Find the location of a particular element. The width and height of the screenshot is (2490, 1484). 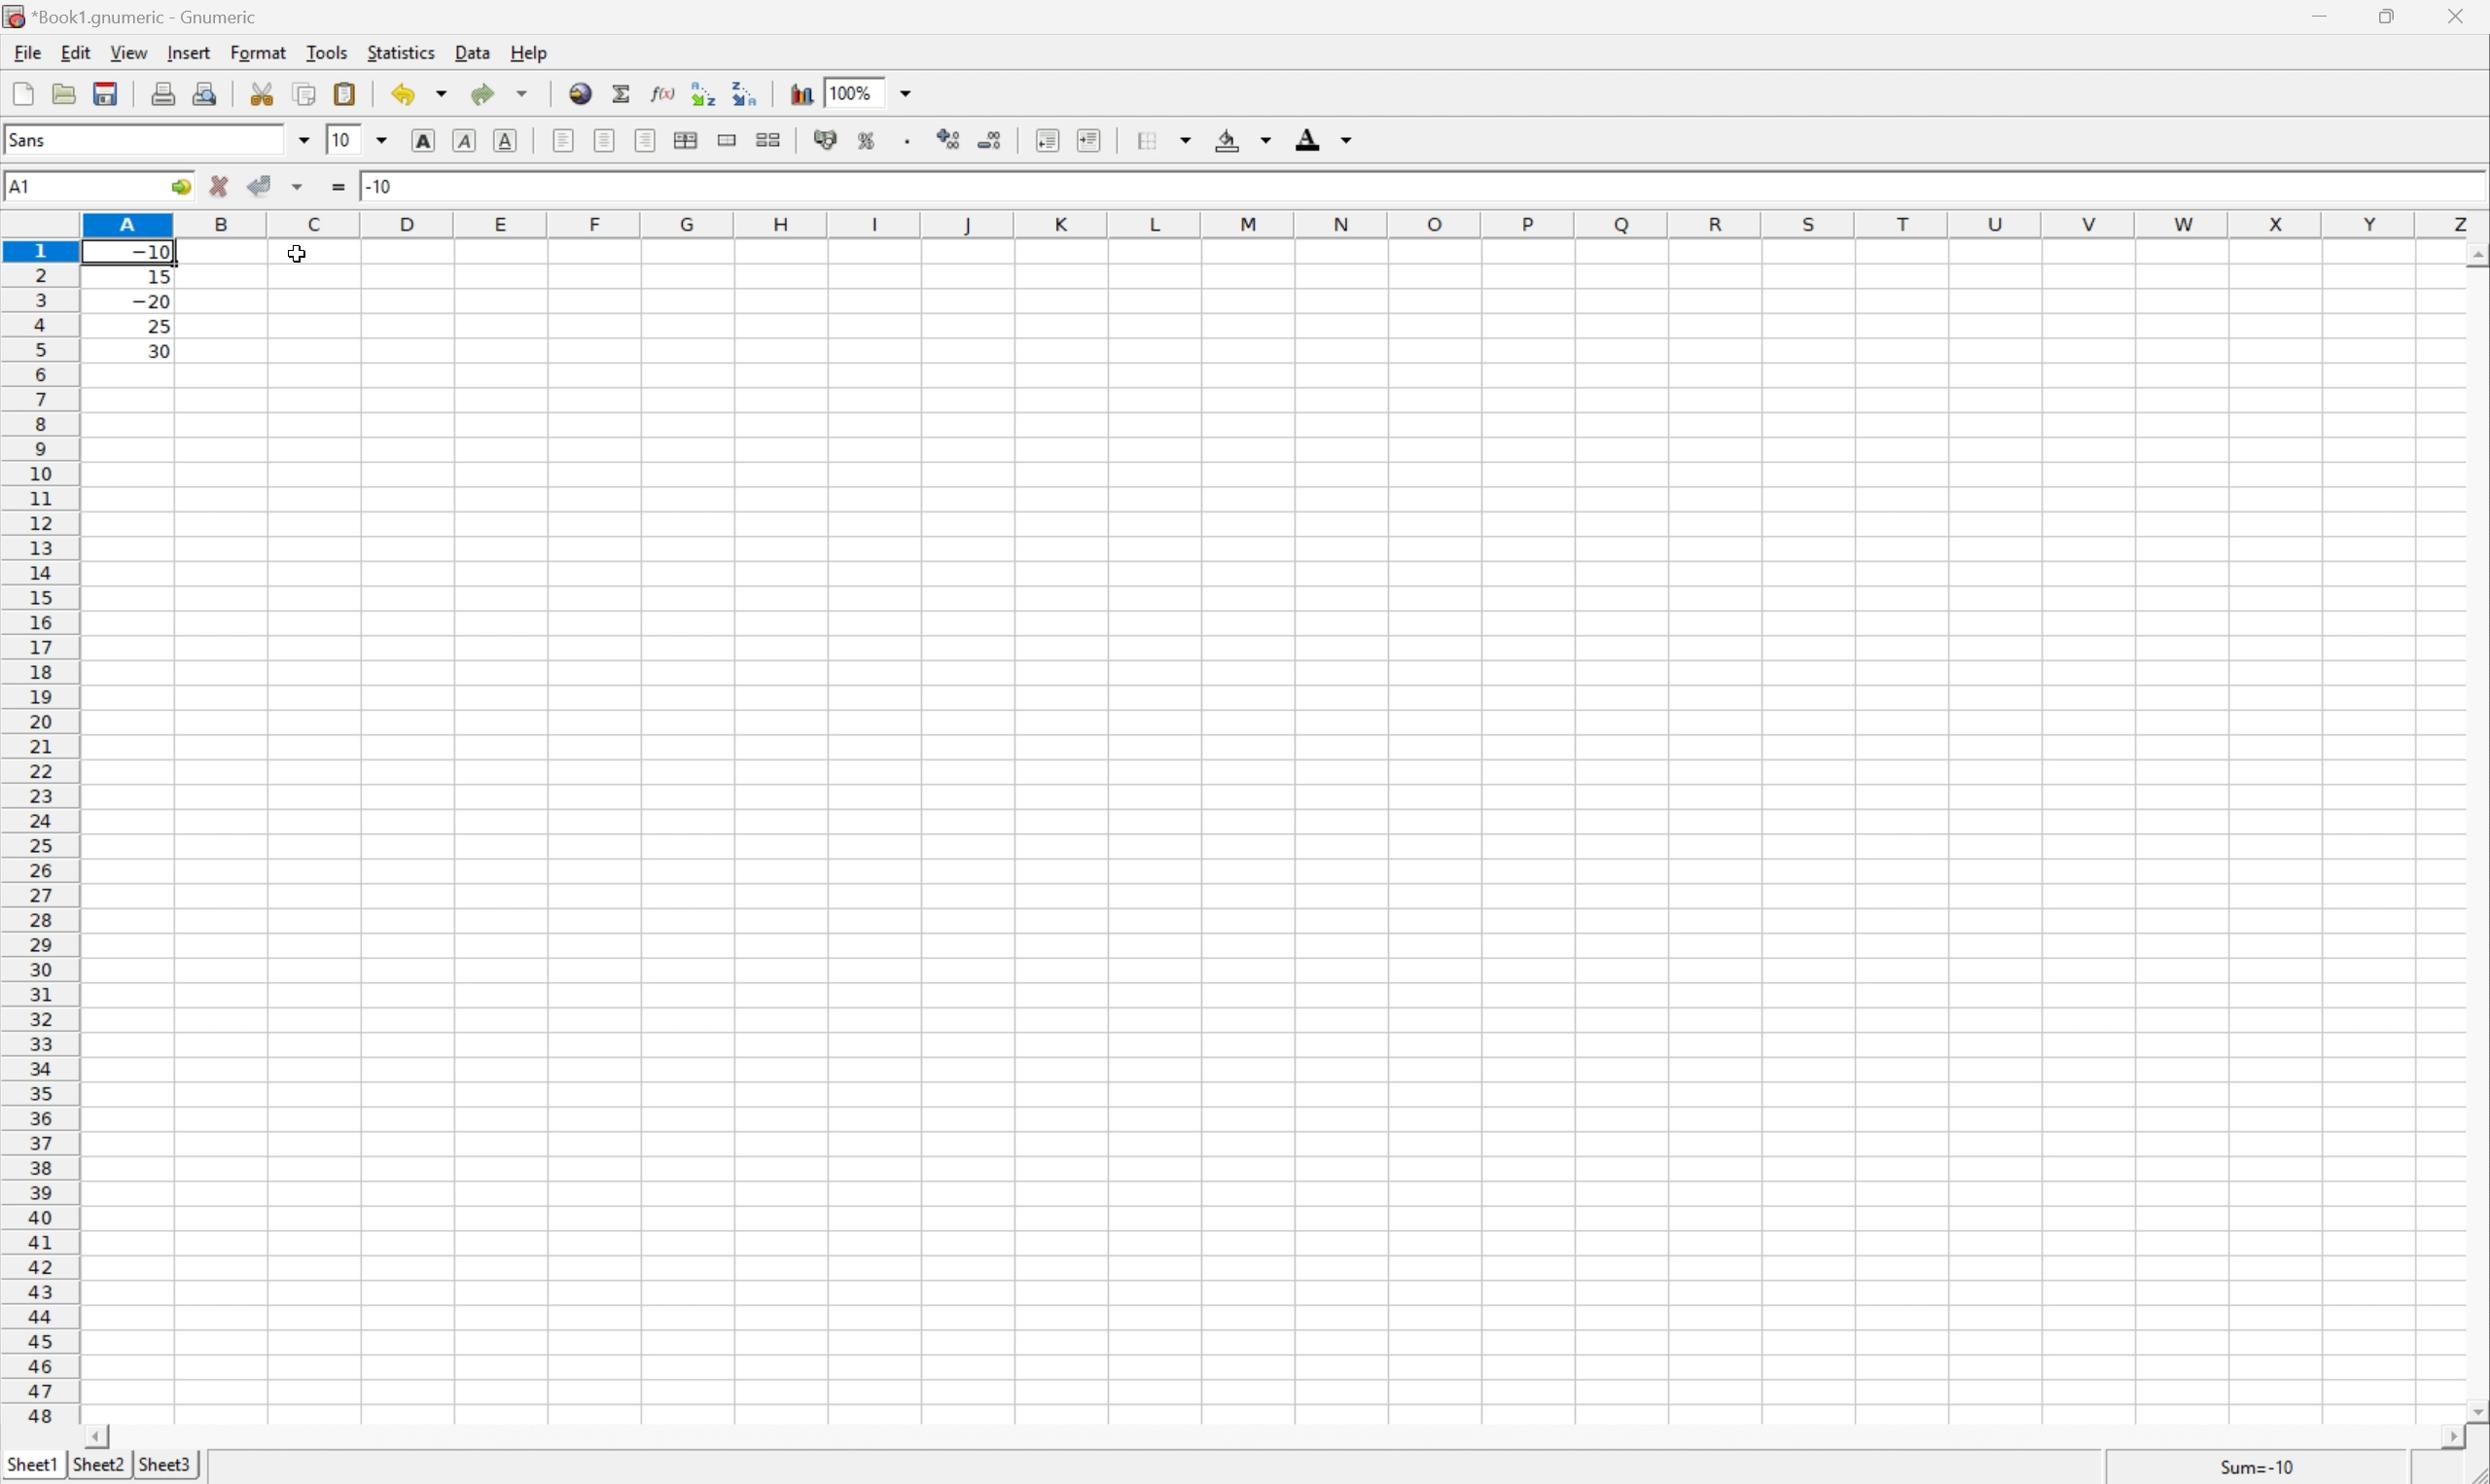

Edit is located at coordinates (78, 50).